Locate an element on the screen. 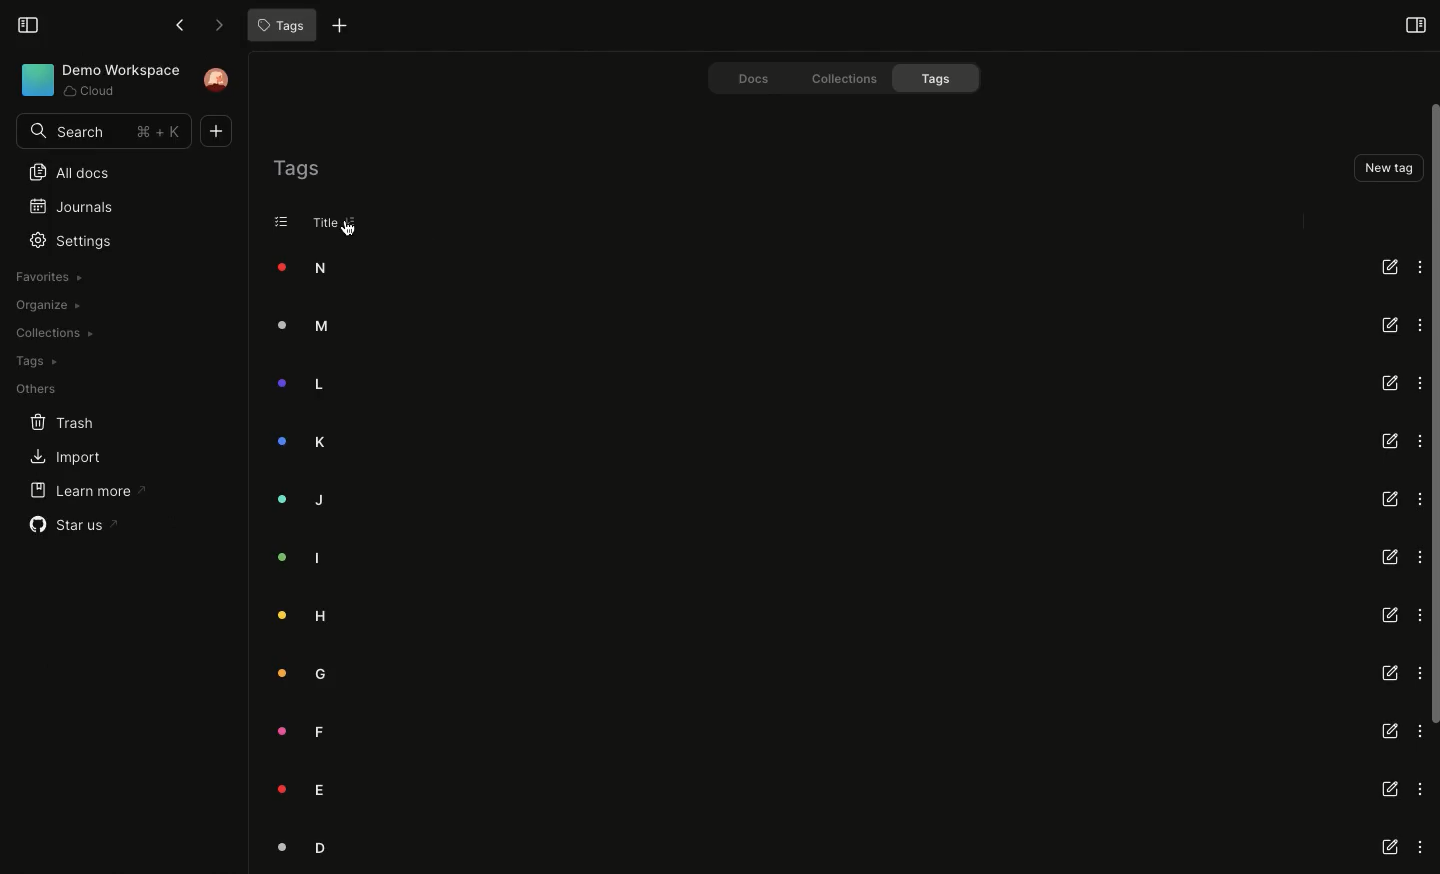  Options is located at coordinates (1418, 616).